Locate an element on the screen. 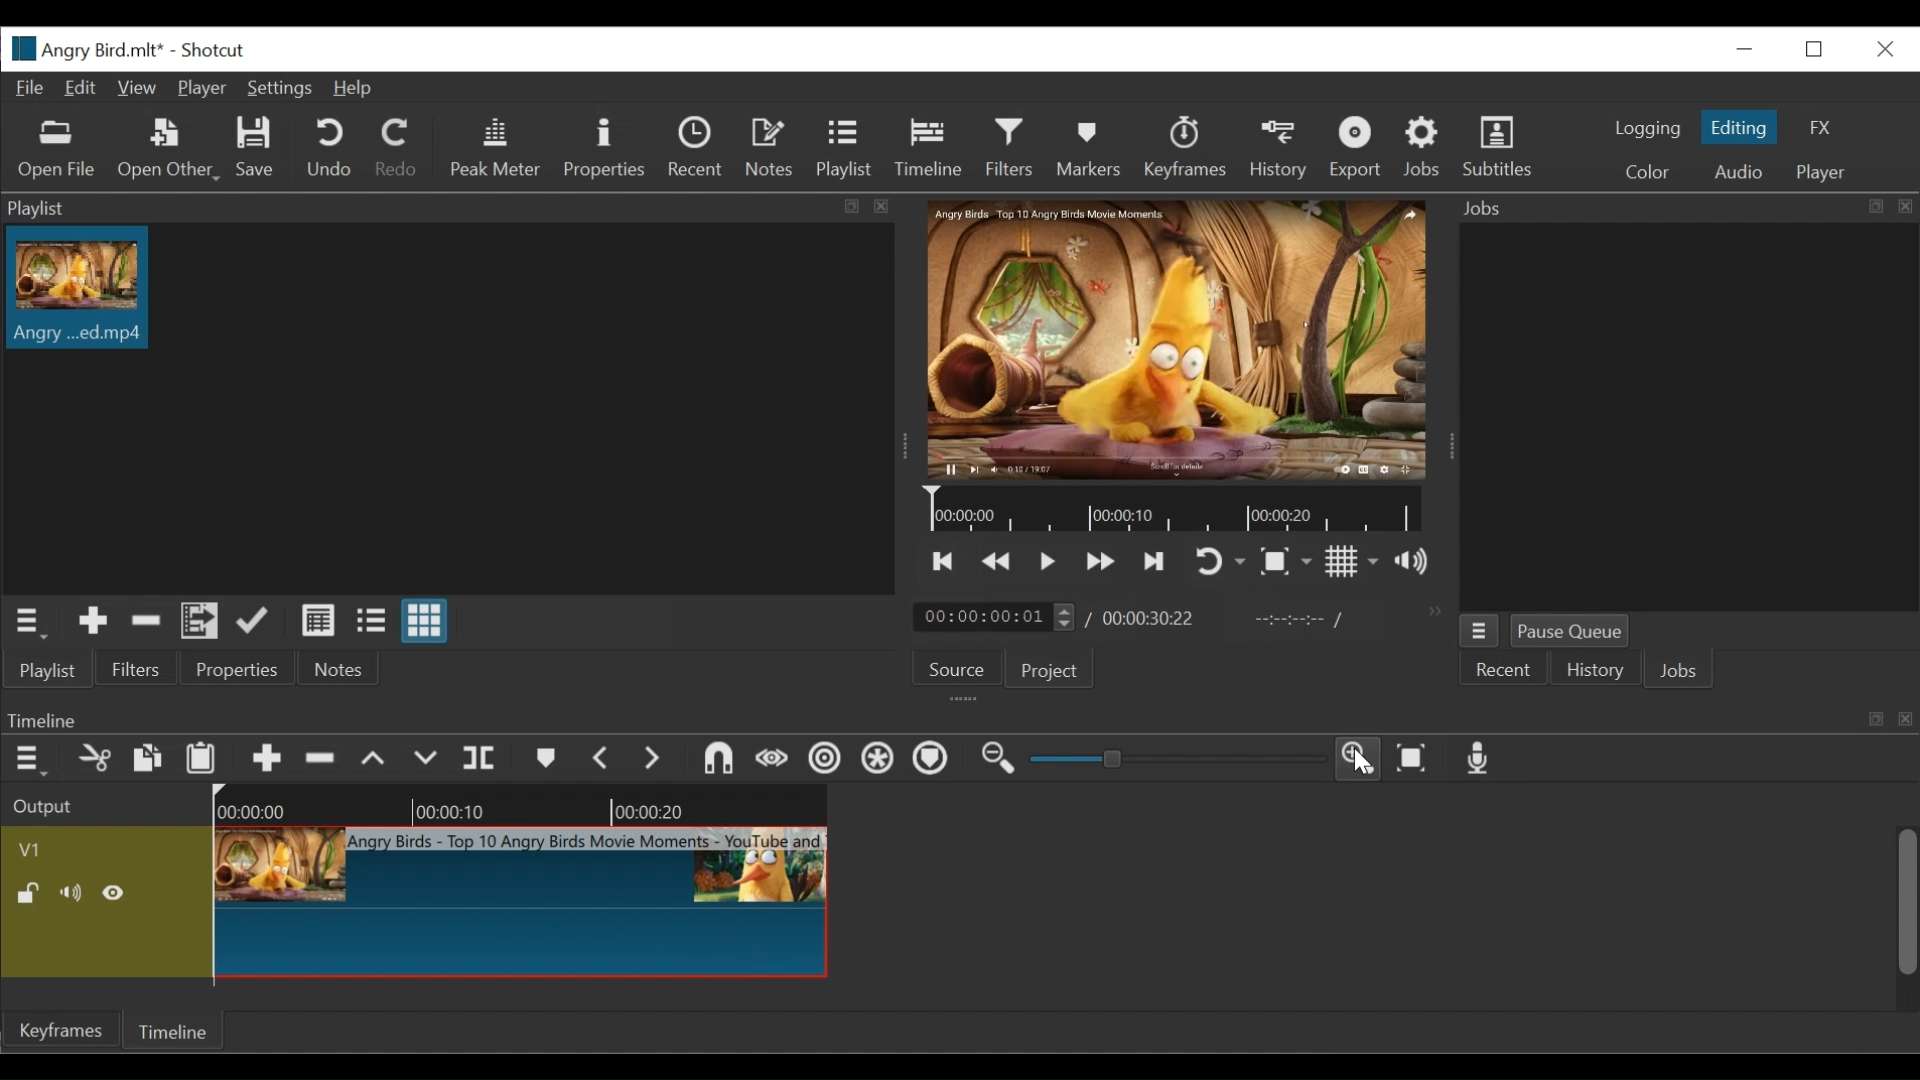  Player is located at coordinates (1822, 171).